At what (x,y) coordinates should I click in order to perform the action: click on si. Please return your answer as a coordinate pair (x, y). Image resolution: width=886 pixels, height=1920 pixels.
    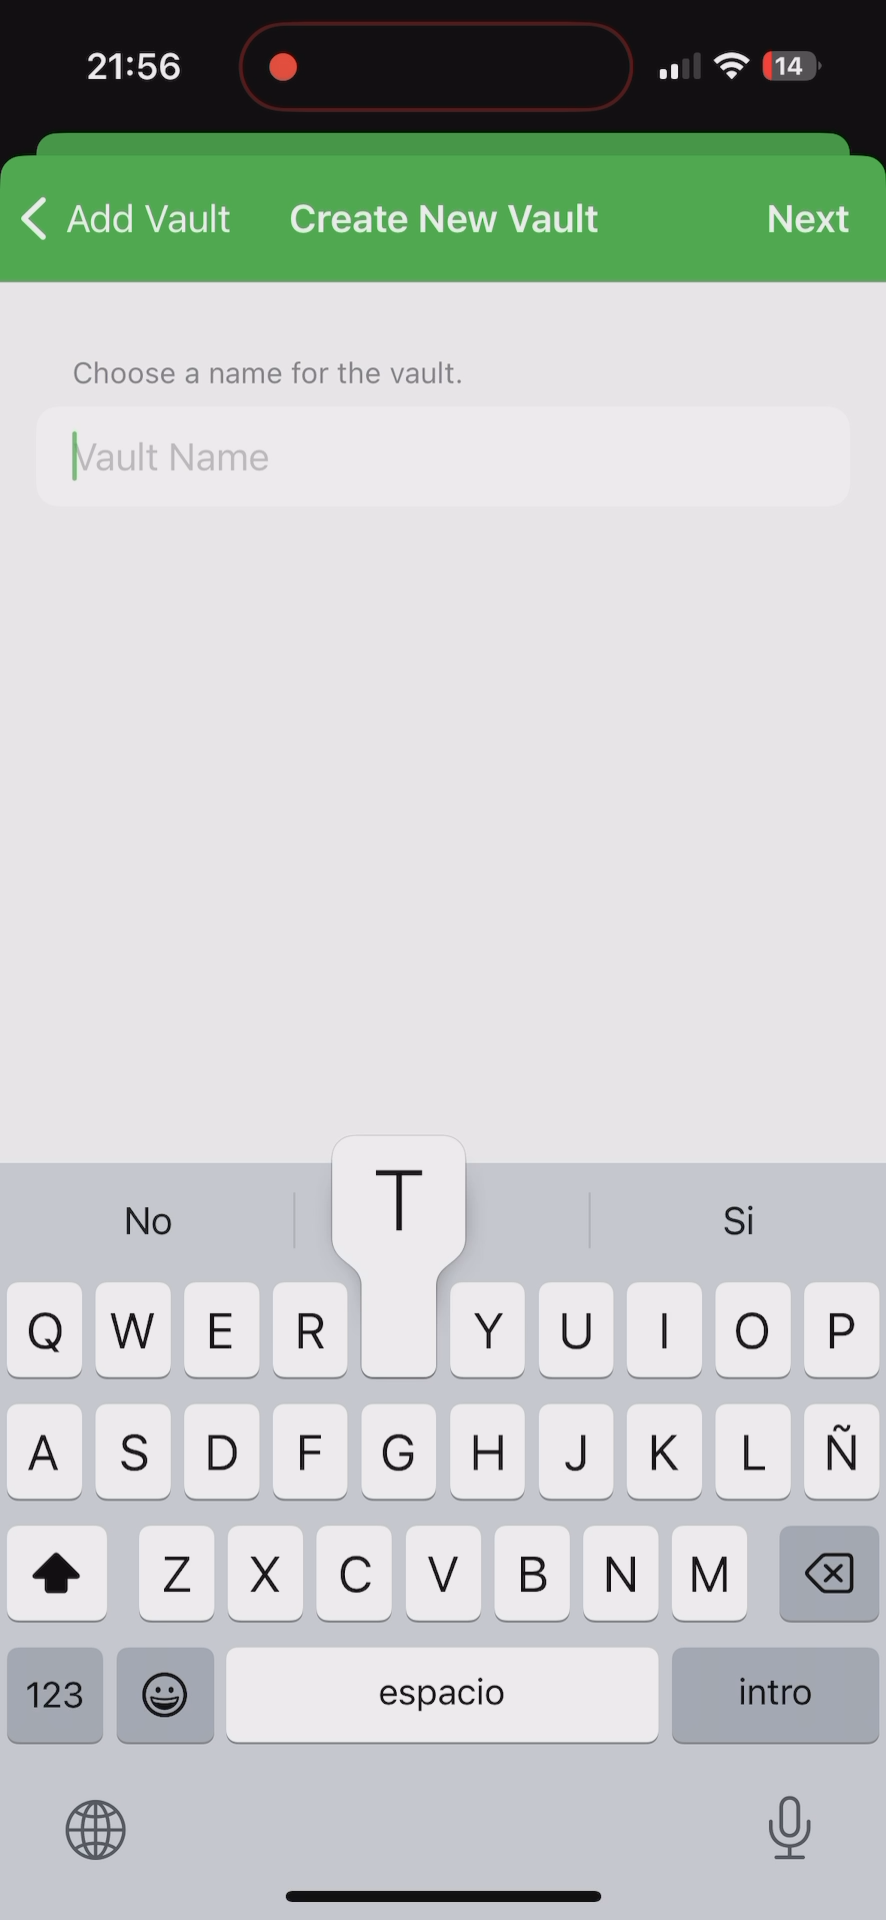
    Looking at the image, I should click on (739, 1214).